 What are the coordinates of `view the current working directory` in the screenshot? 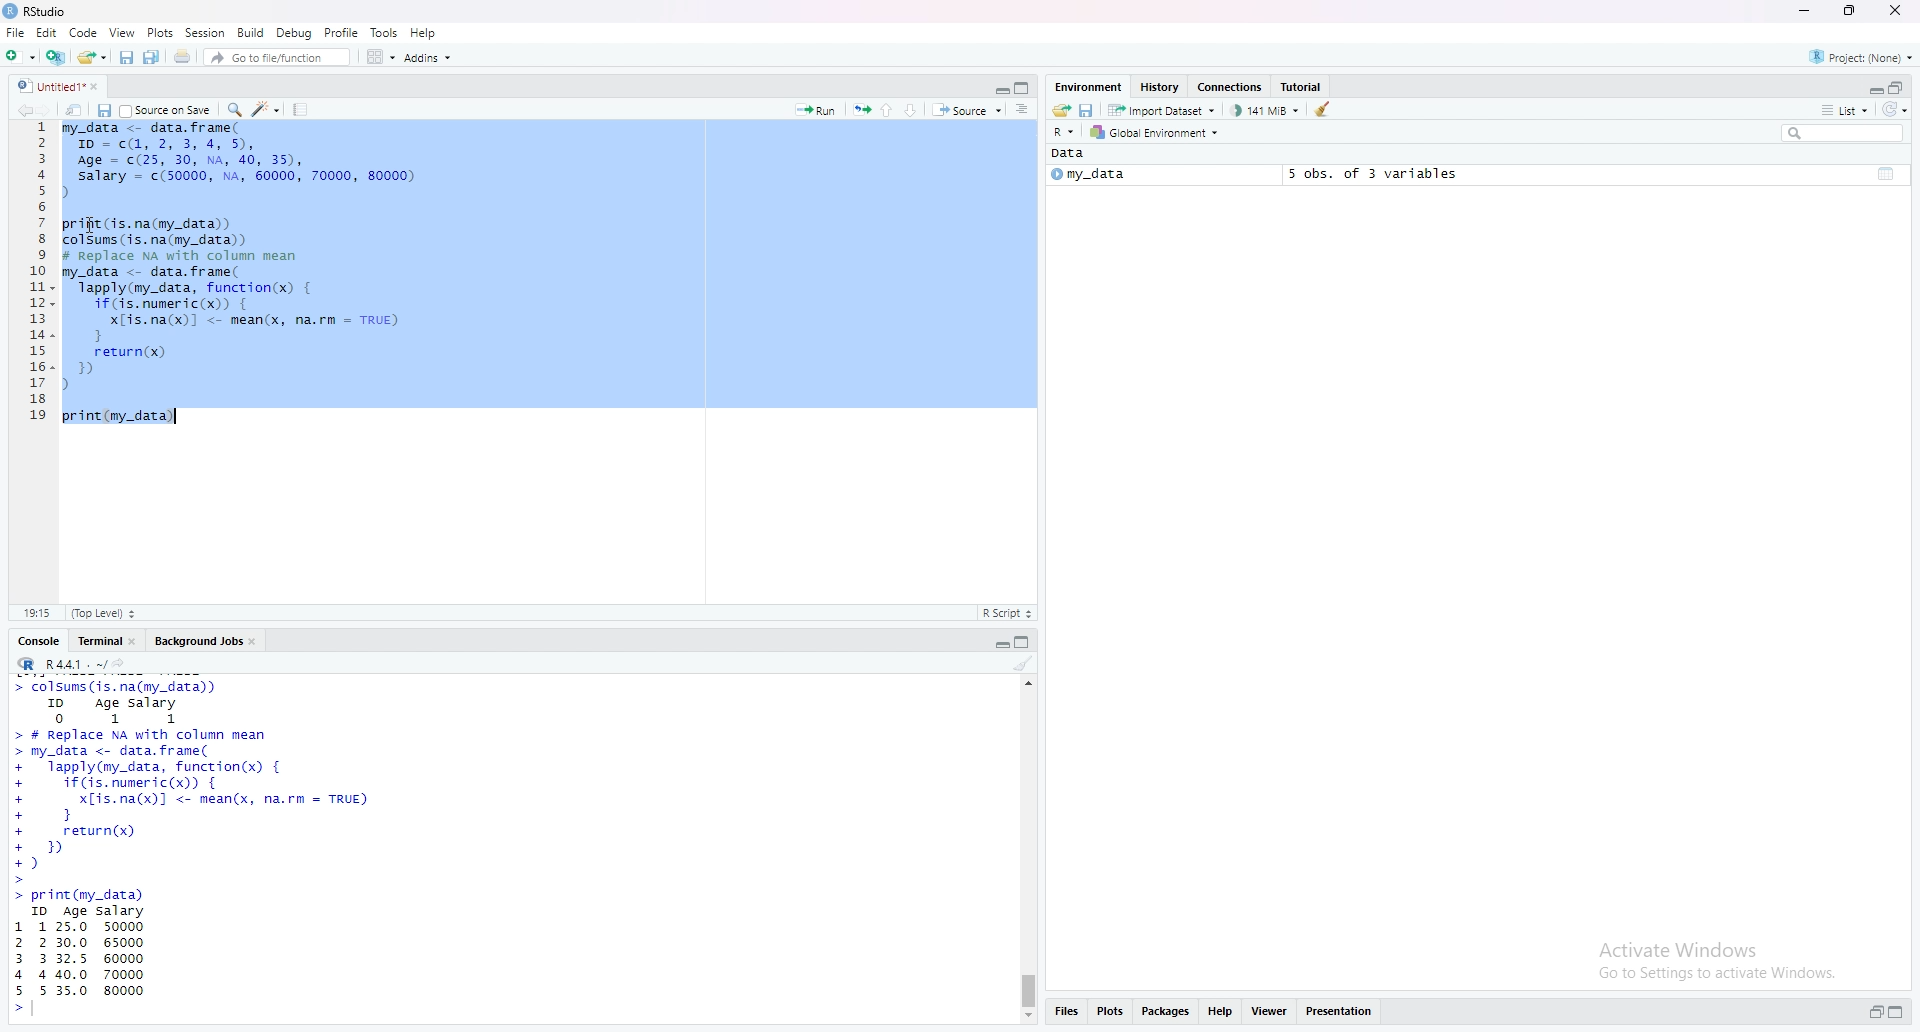 It's located at (123, 664).